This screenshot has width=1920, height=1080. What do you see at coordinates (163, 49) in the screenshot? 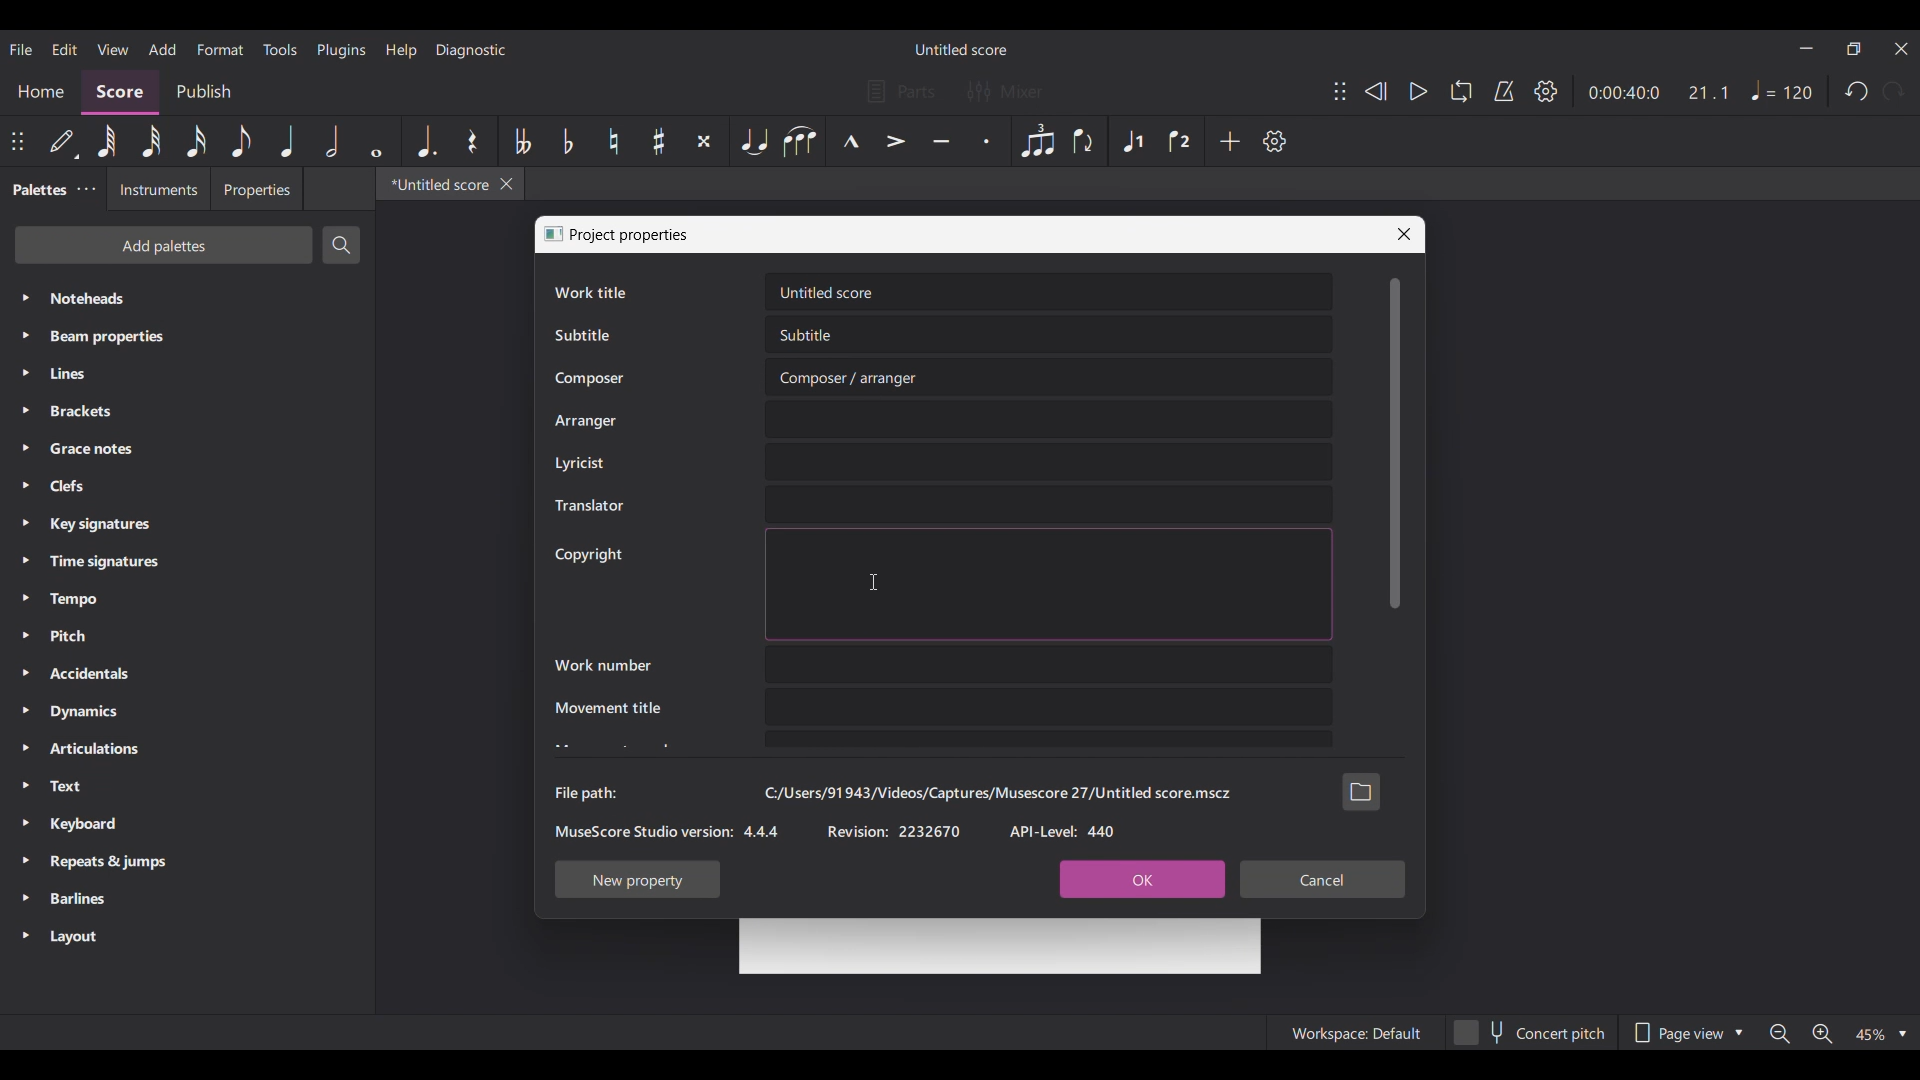
I see `Add menu` at bounding box center [163, 49].